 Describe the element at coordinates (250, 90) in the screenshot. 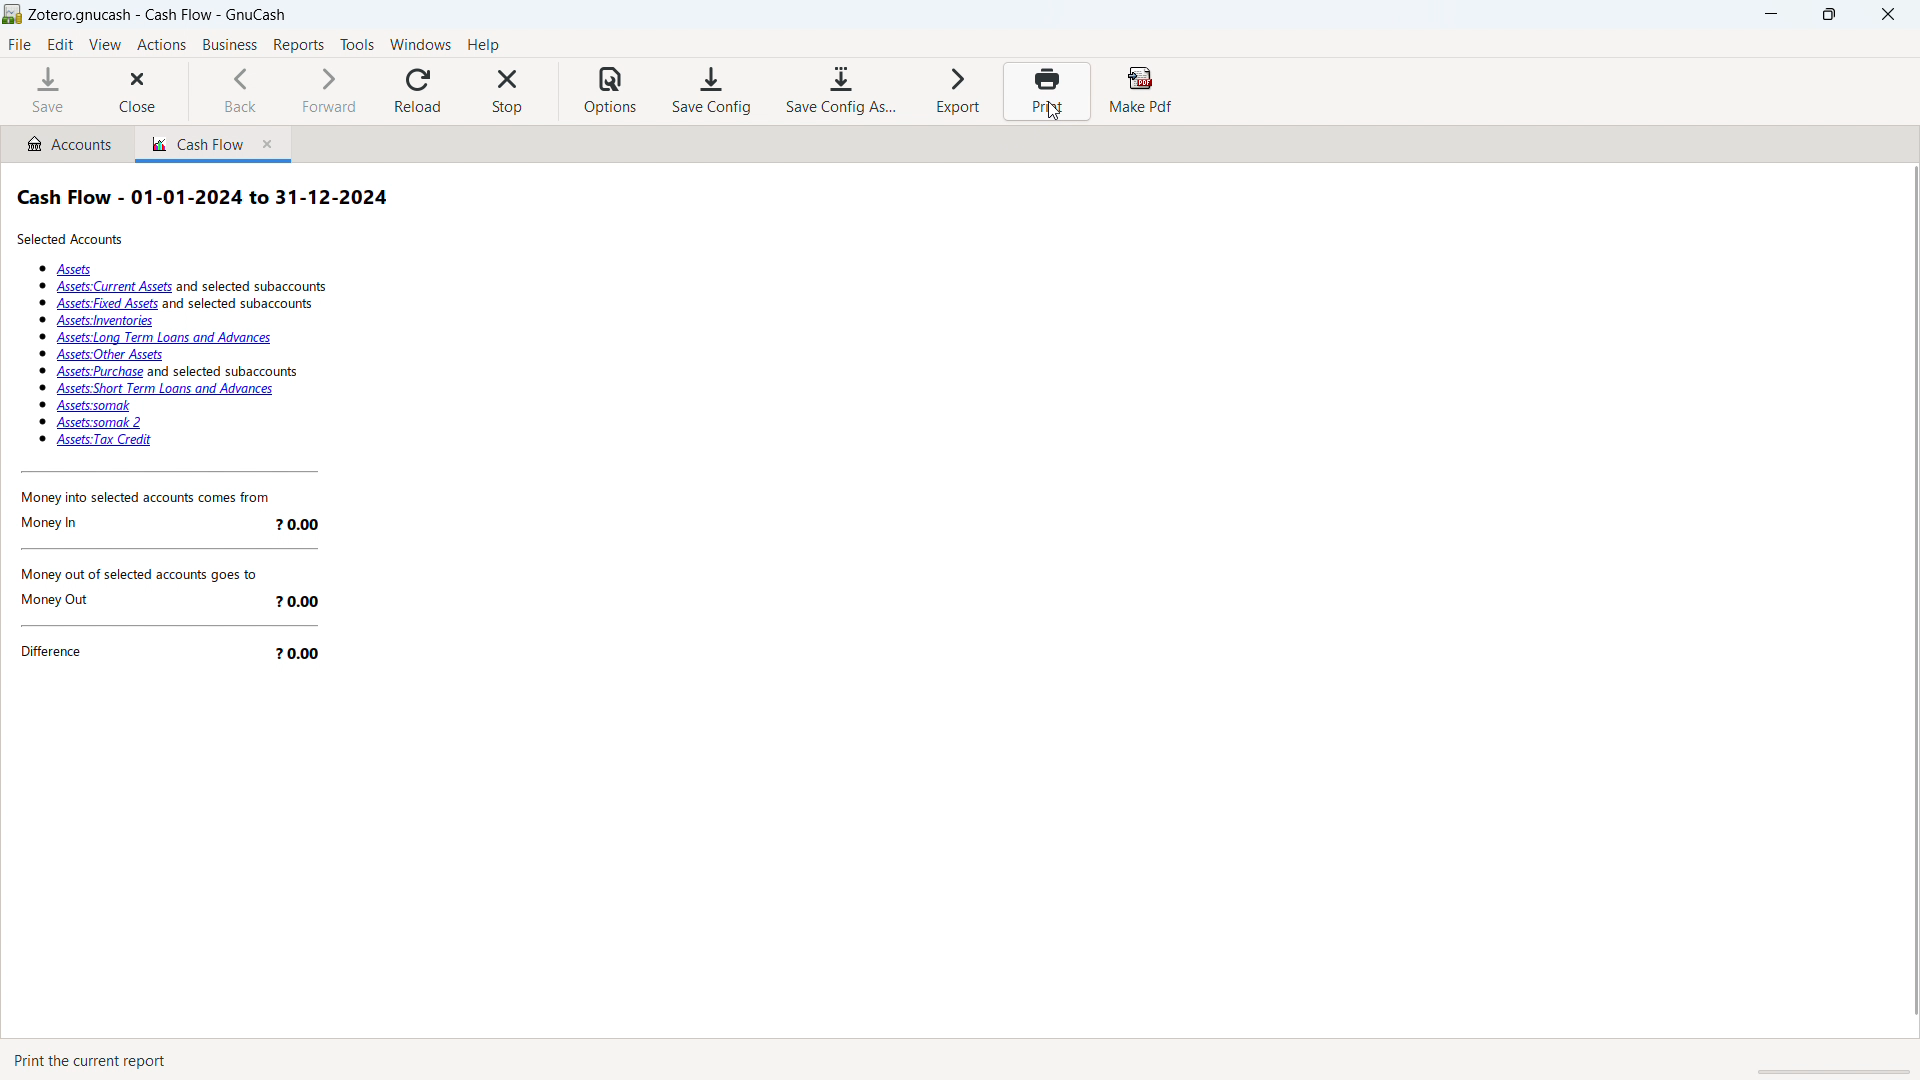

I see `back` at that location.